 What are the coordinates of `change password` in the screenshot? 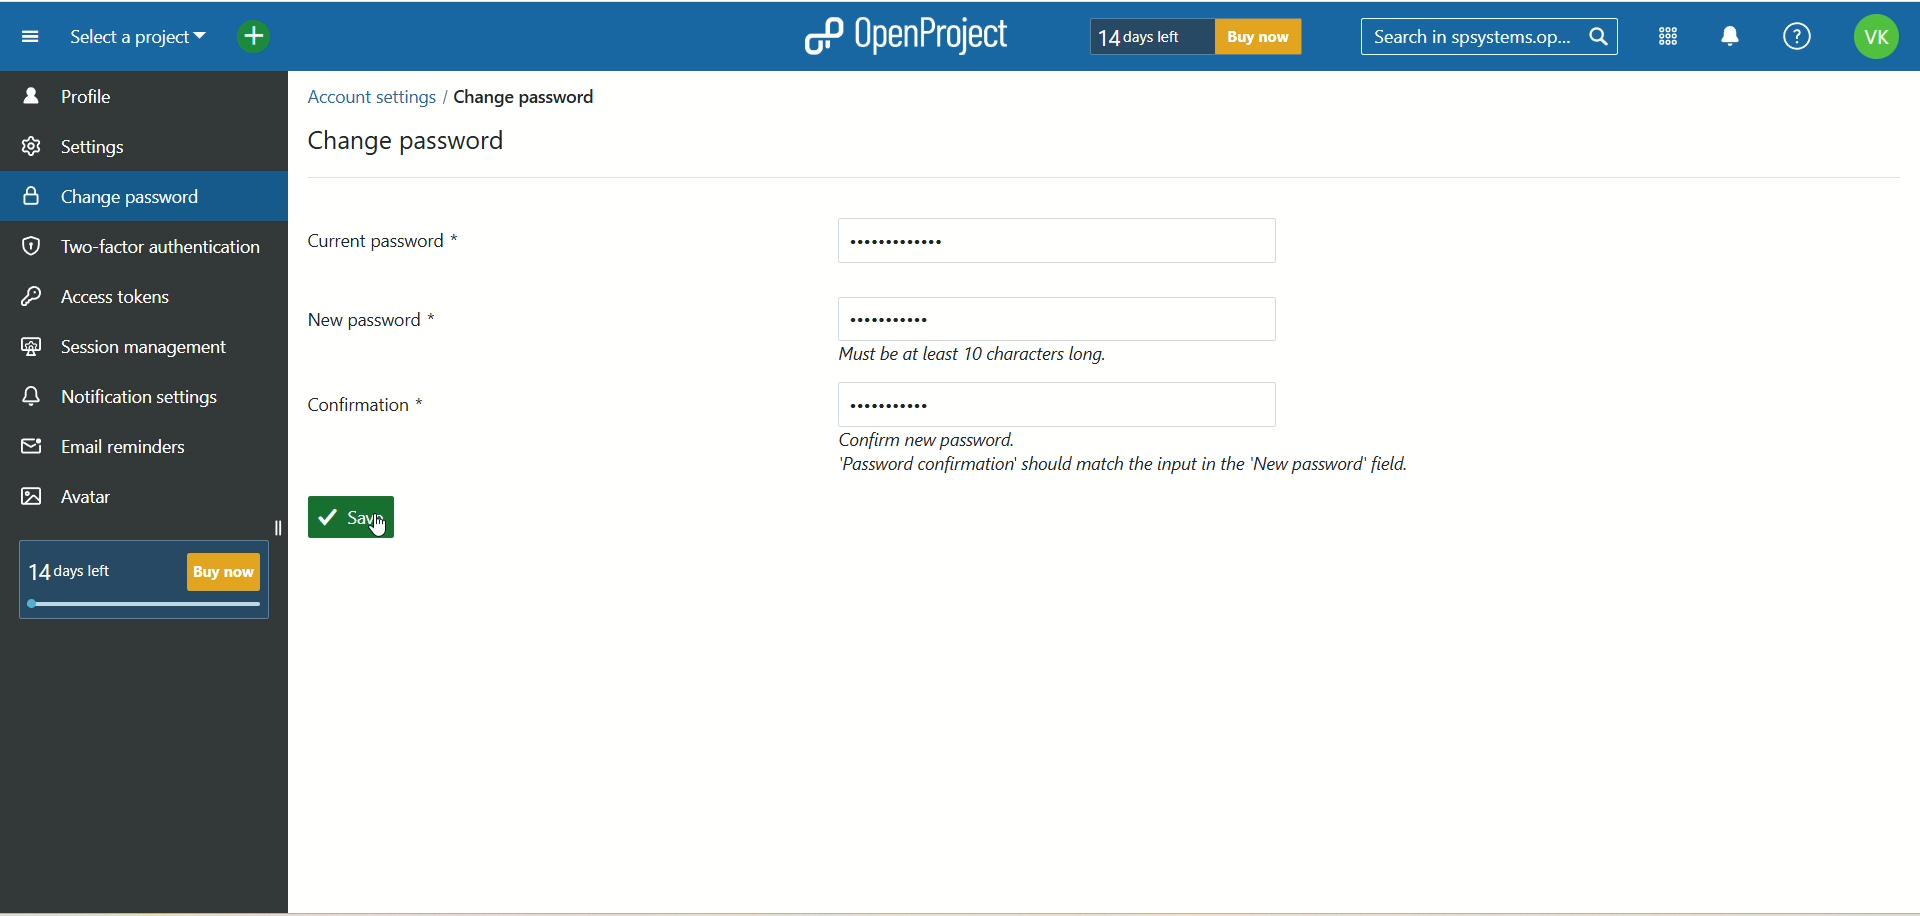 It's located at (533, 96).